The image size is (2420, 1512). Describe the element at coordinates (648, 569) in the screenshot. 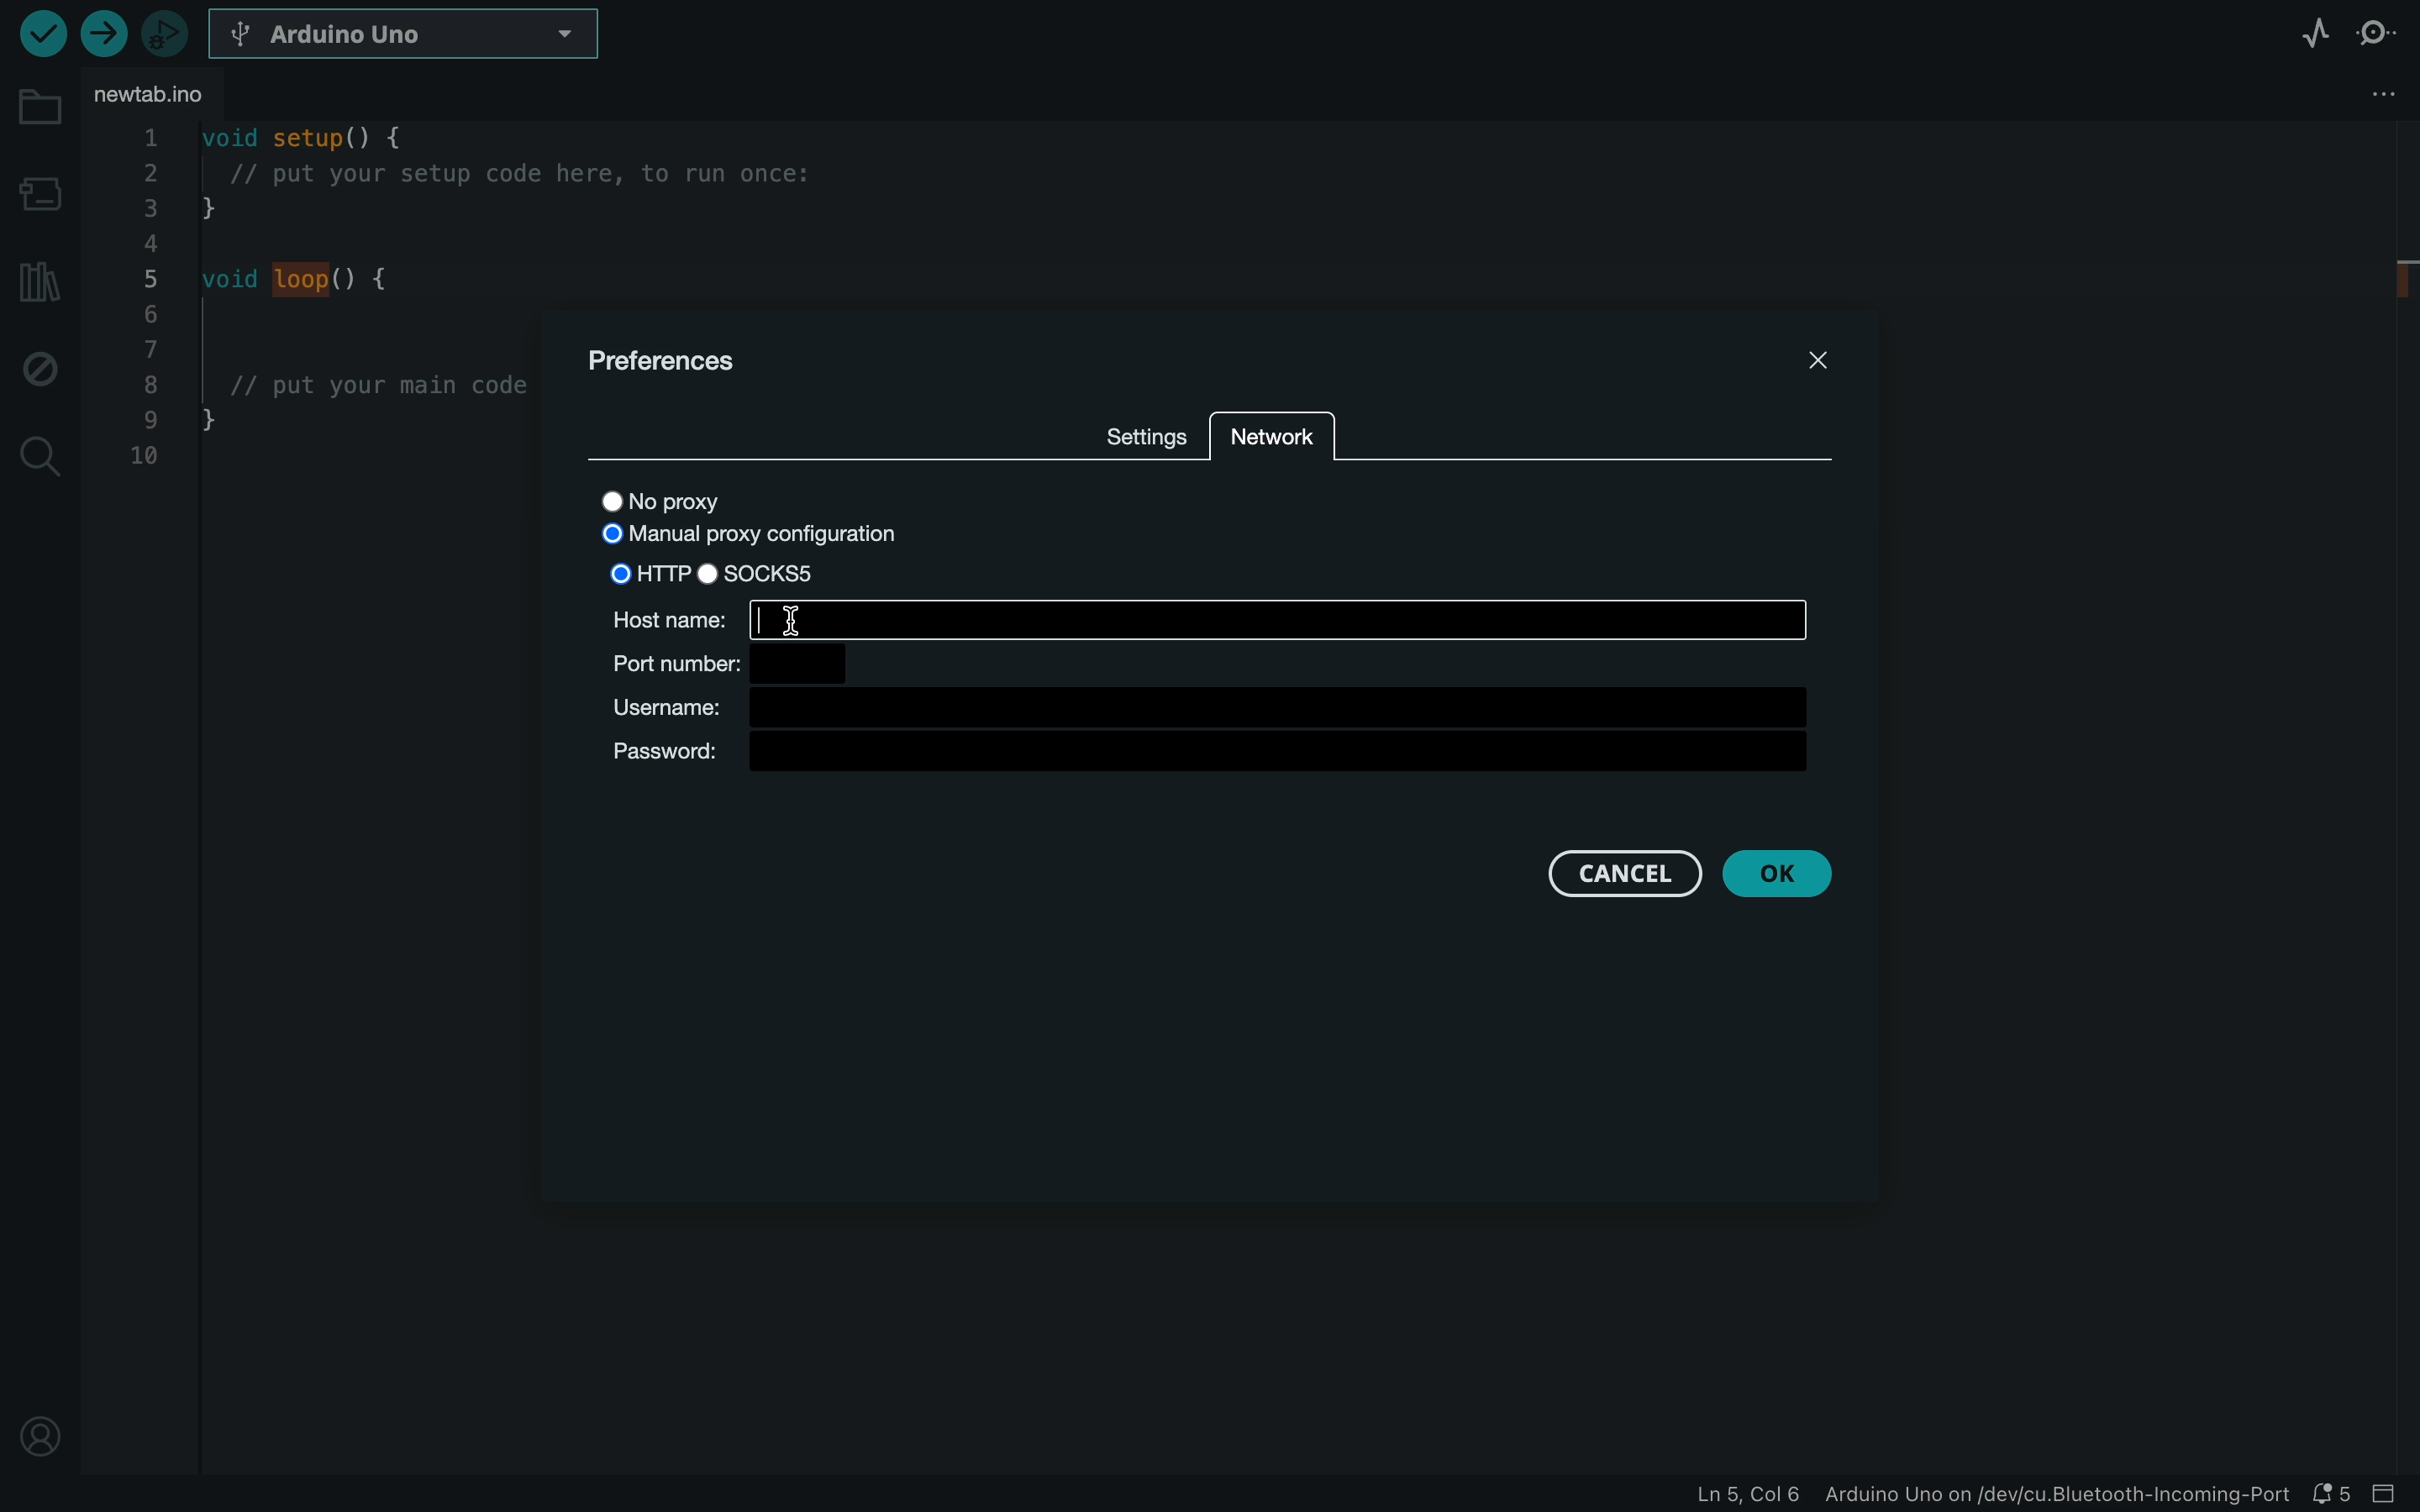

I see `HTTP` at that location.